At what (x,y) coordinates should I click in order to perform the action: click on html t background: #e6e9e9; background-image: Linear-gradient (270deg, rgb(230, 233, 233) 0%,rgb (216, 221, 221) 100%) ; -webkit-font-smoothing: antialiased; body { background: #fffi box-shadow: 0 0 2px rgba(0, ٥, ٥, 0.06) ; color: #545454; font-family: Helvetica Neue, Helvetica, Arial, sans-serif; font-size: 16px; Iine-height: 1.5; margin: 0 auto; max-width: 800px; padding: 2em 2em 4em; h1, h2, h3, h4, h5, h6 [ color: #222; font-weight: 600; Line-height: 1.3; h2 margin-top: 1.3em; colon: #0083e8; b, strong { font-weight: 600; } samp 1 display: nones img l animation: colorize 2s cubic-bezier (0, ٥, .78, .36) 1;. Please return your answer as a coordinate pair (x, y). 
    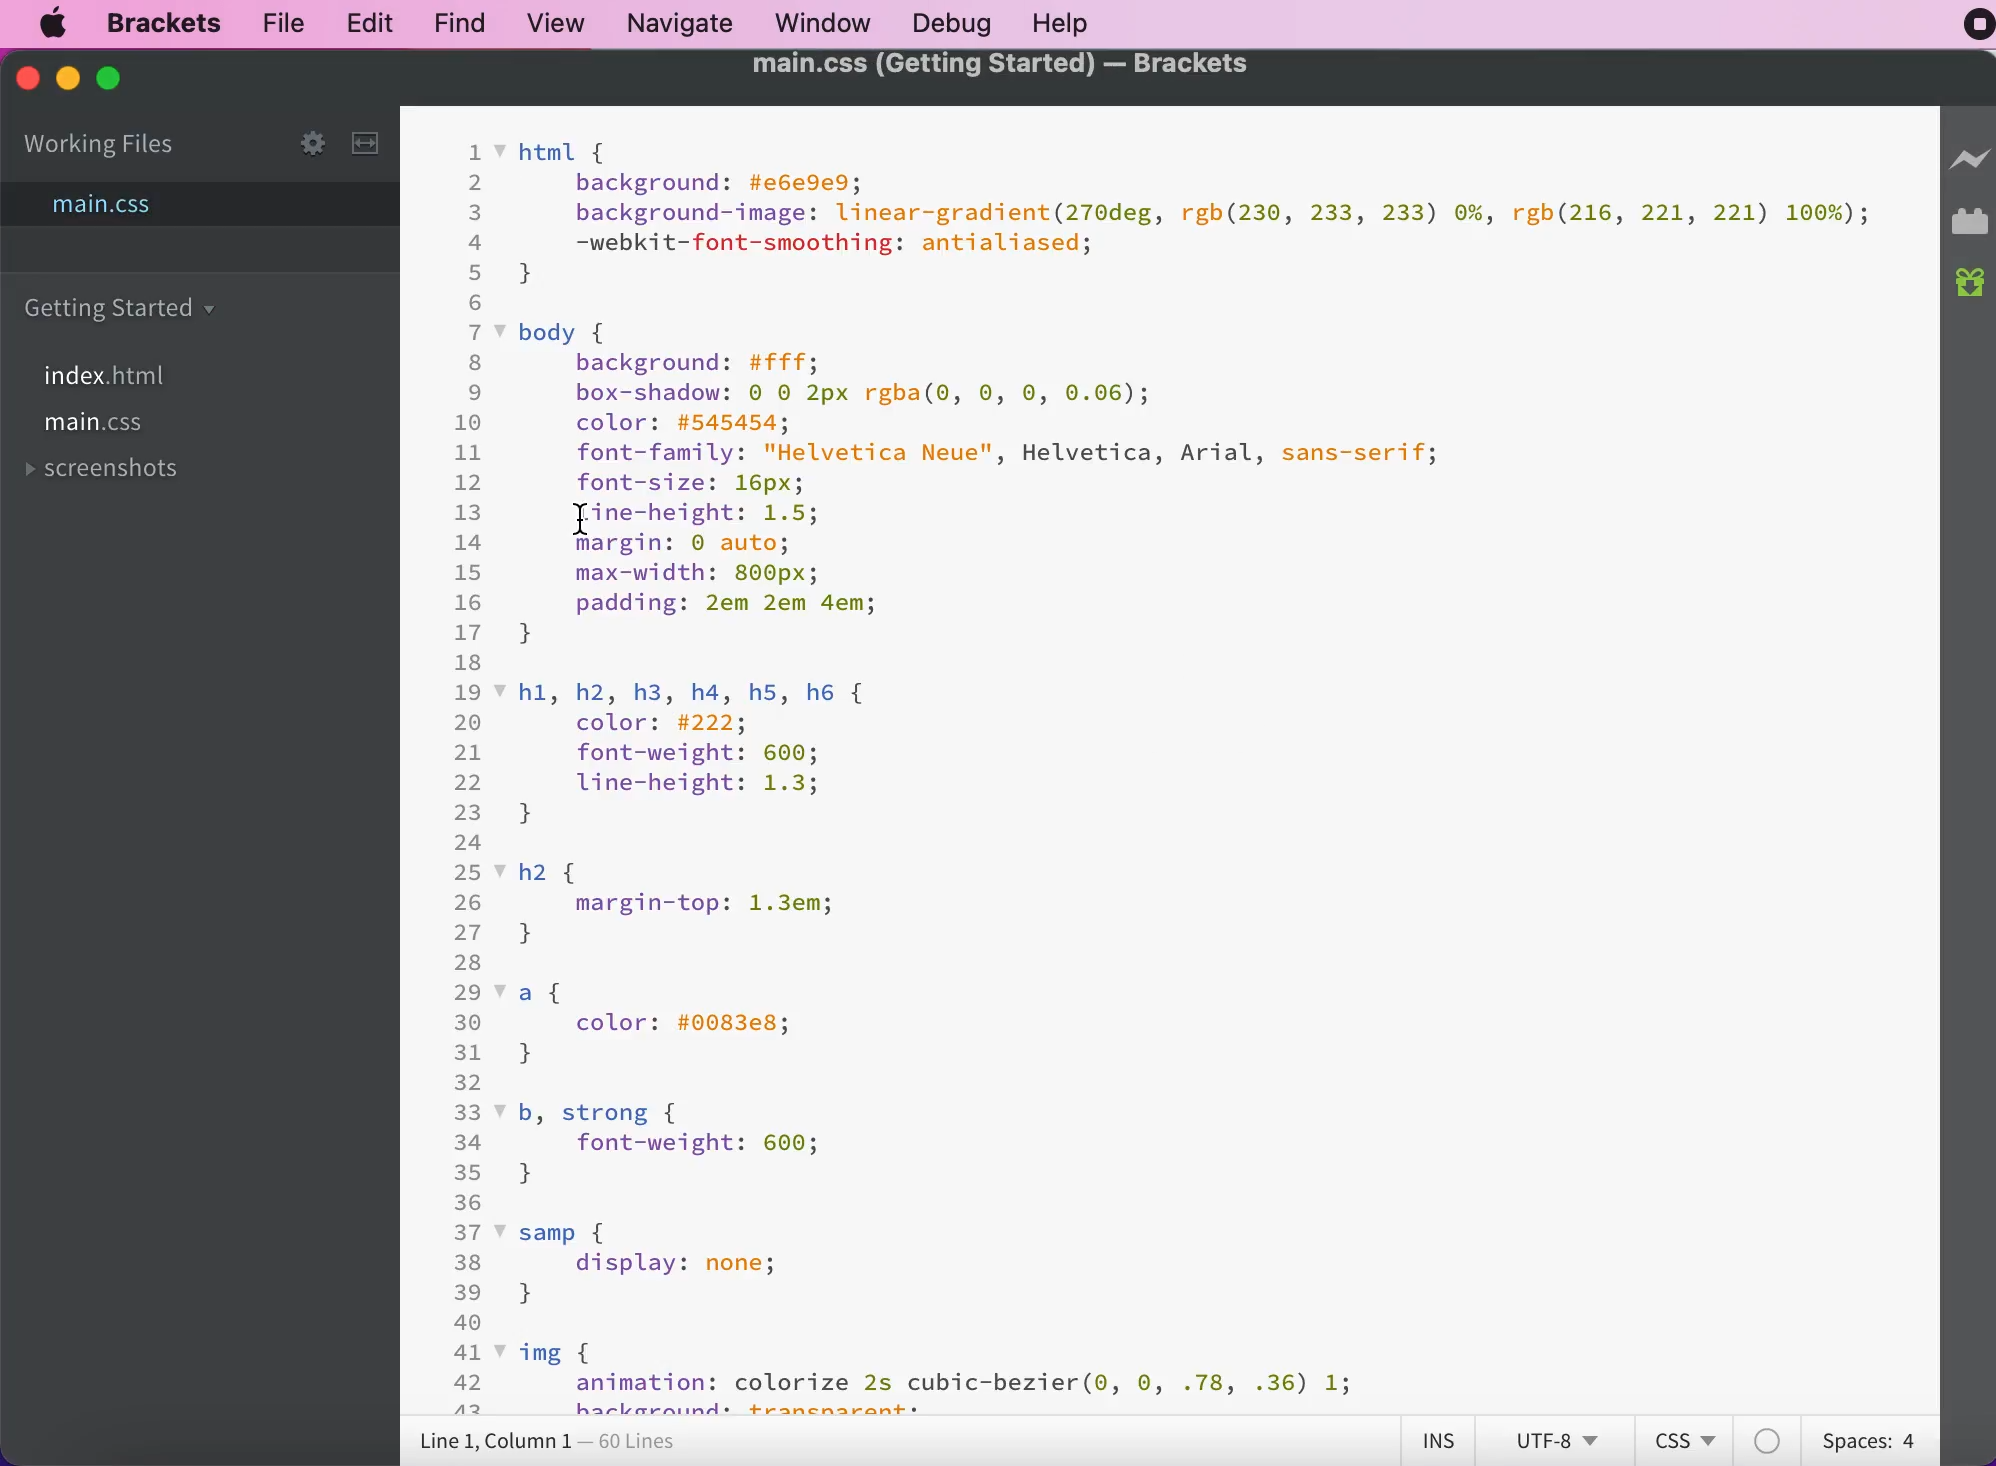
    Looking at the image, I should click on (1196, 775).